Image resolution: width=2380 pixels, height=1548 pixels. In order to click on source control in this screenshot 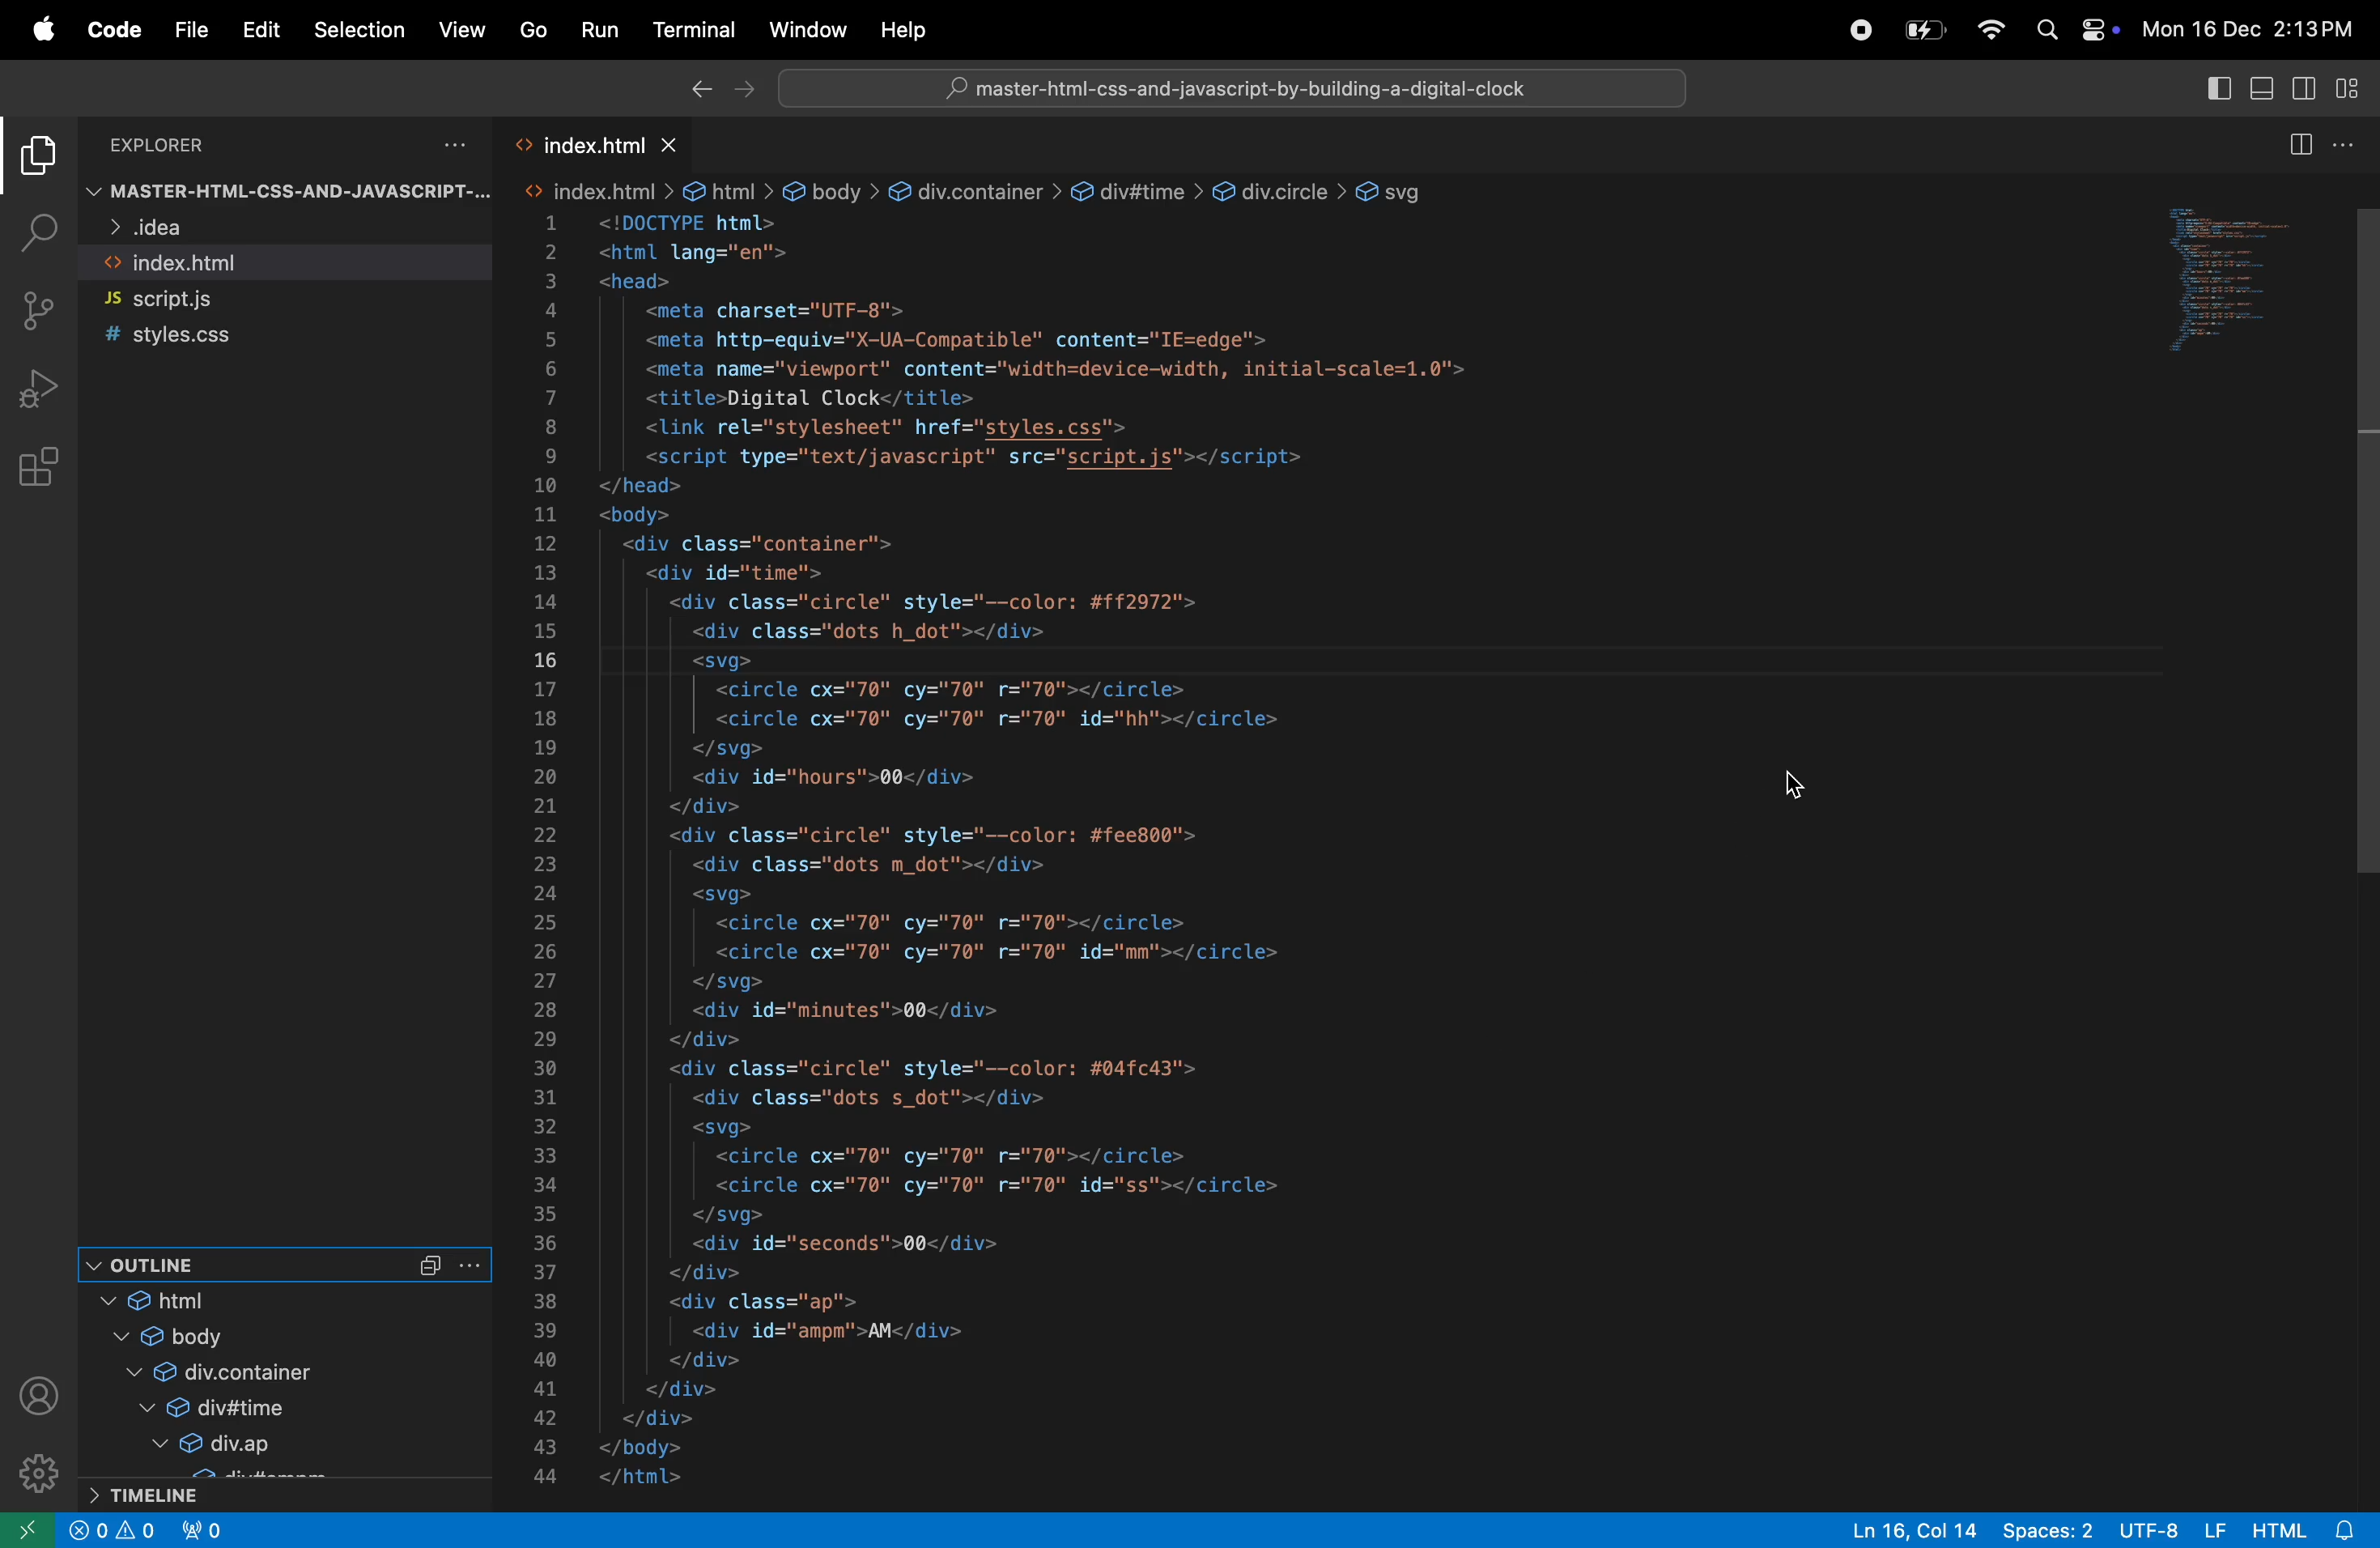, I will do `click(38, 311)`.